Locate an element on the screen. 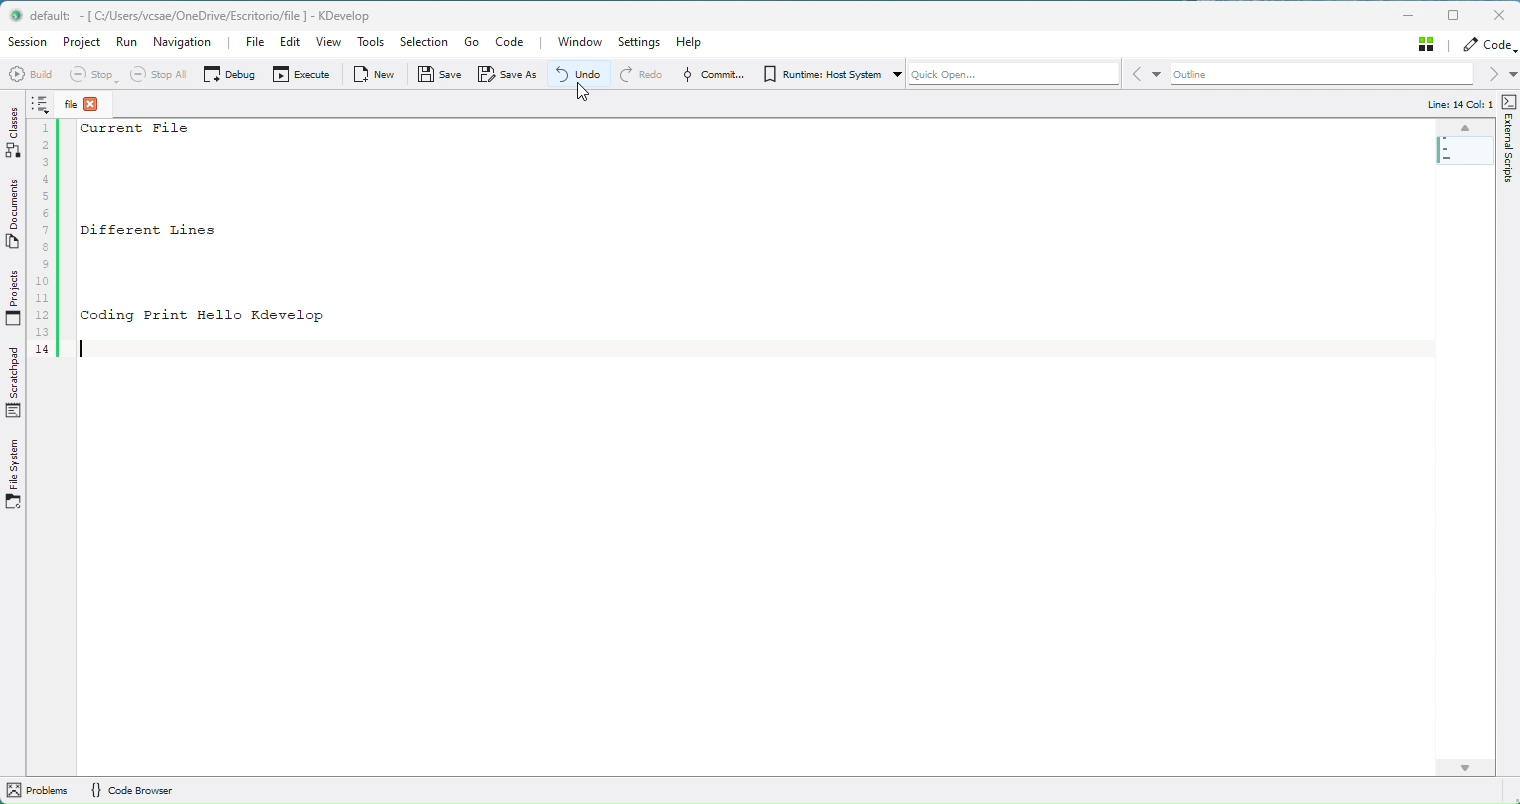 Image resolution: width=1520 pixels, height=804 pixels. Window is located at coordinates (575, 42).